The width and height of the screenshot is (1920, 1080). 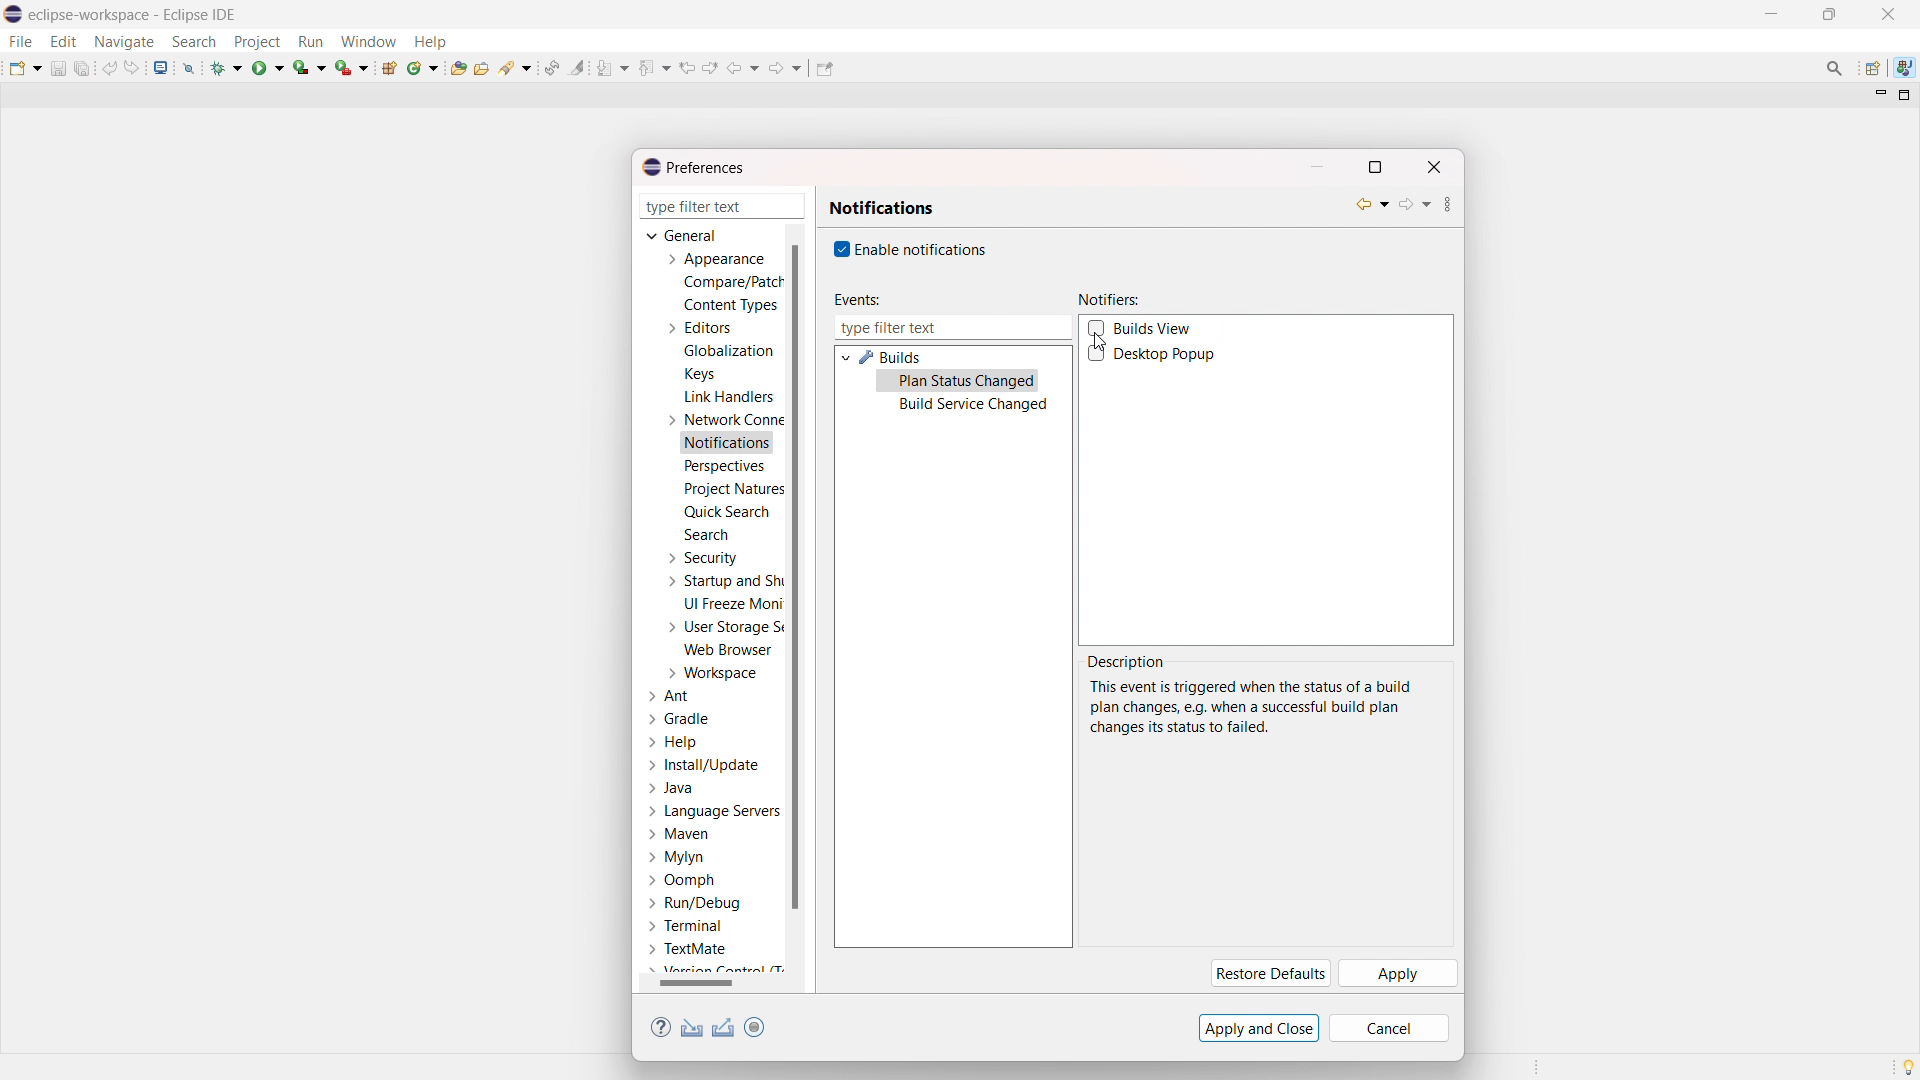 What do you see at coordinates (728, 444) in the screenshot?
I see `notifications` at bounding box center [728, 444].